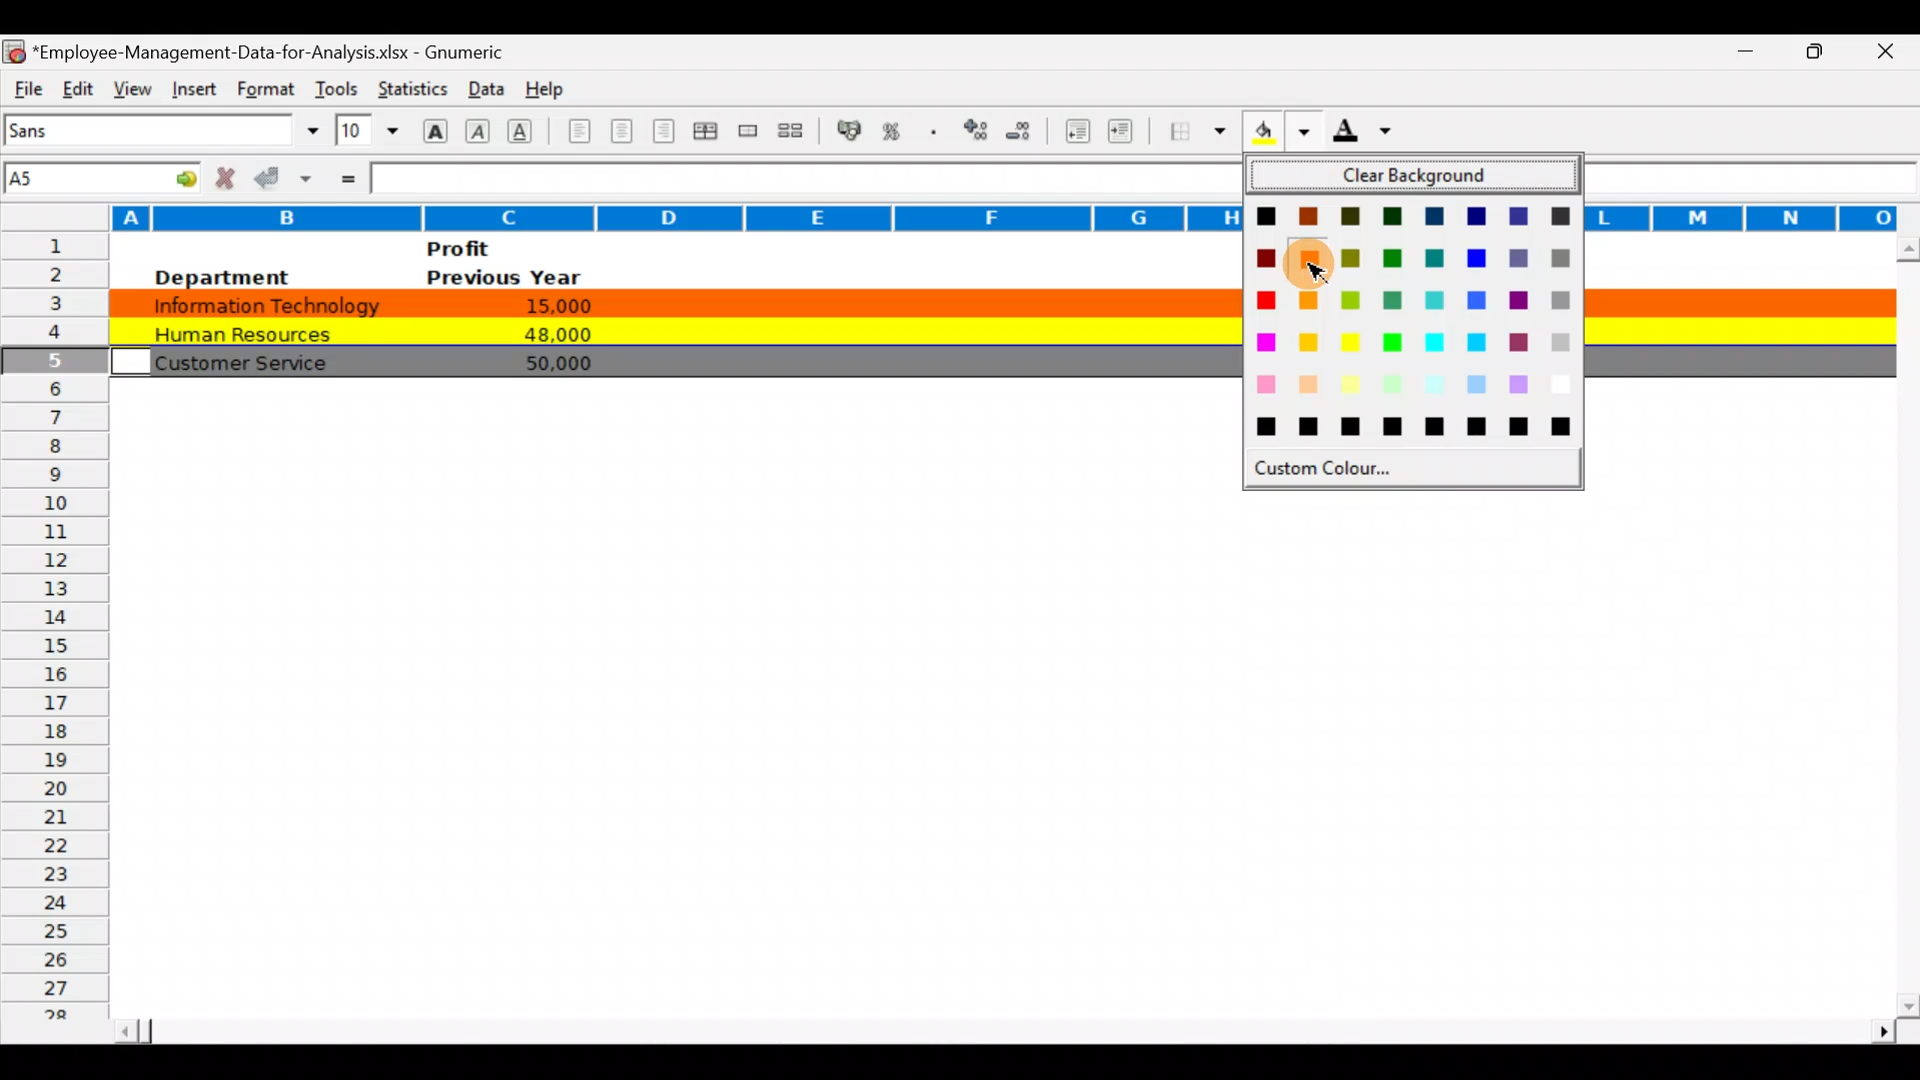 This screenshot has width=1920, height=1080. What do you see at coordinates (671, 329) in the screenshot?
I see `Selected row 4 of data highlighted with color` at bounding box center [671, 329].